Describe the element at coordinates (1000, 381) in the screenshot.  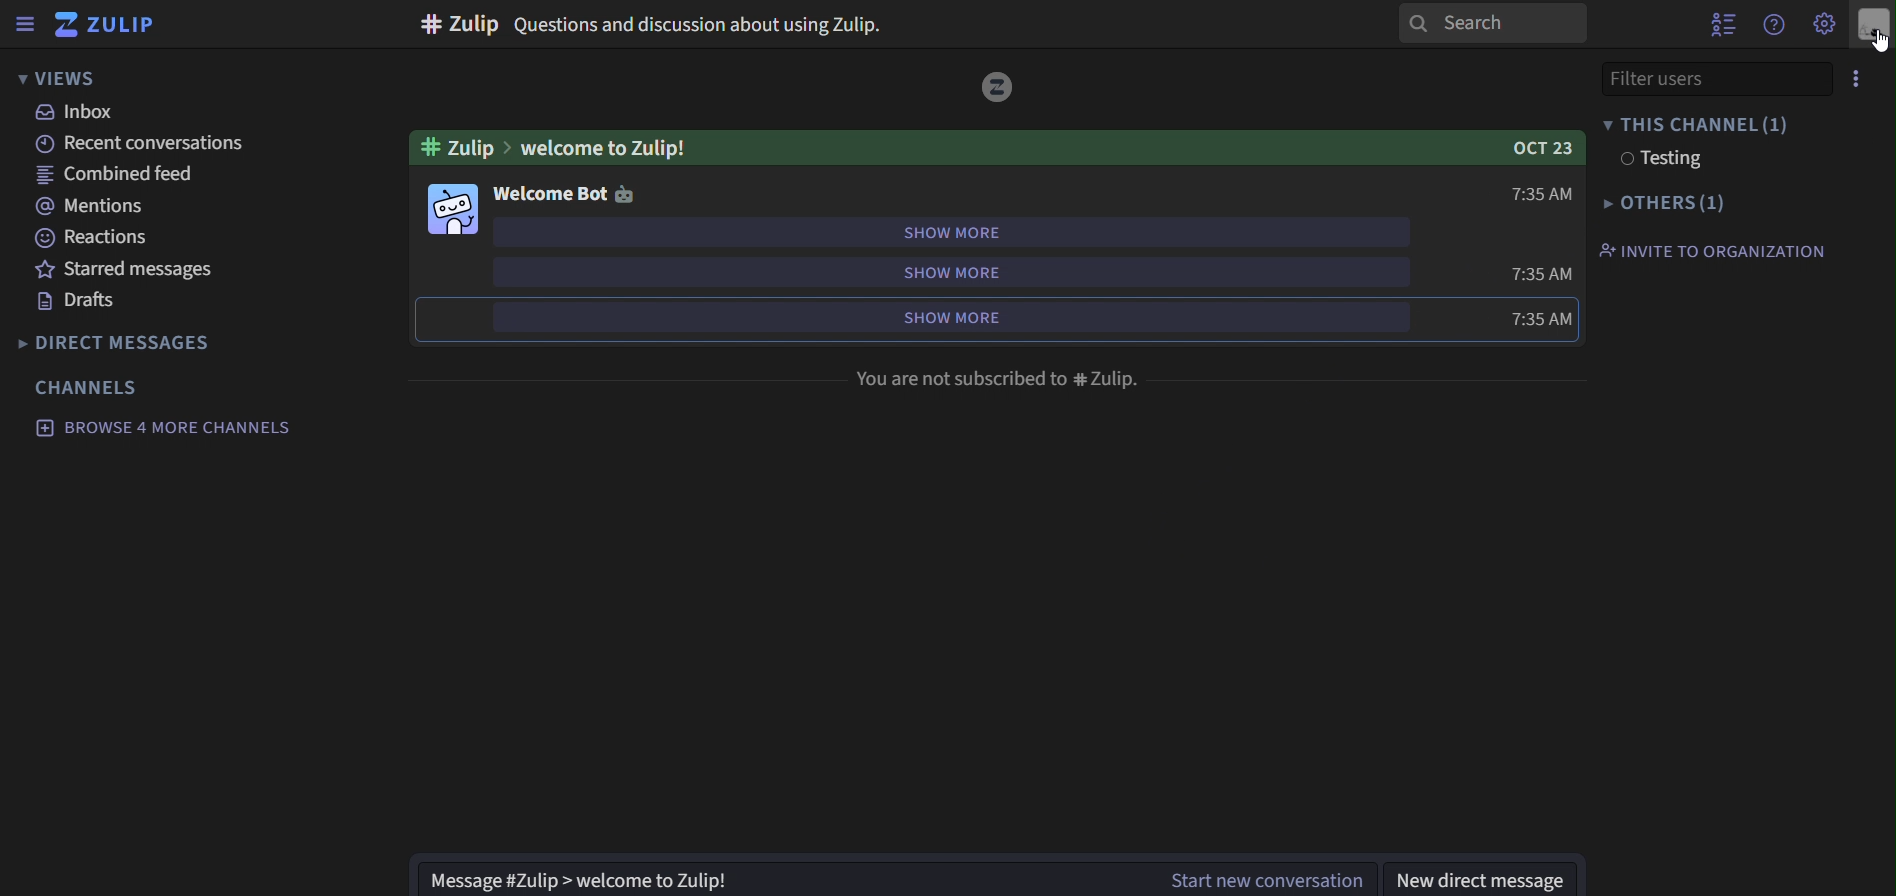
I see `You are not subscribed to #Zulip.` at that location.